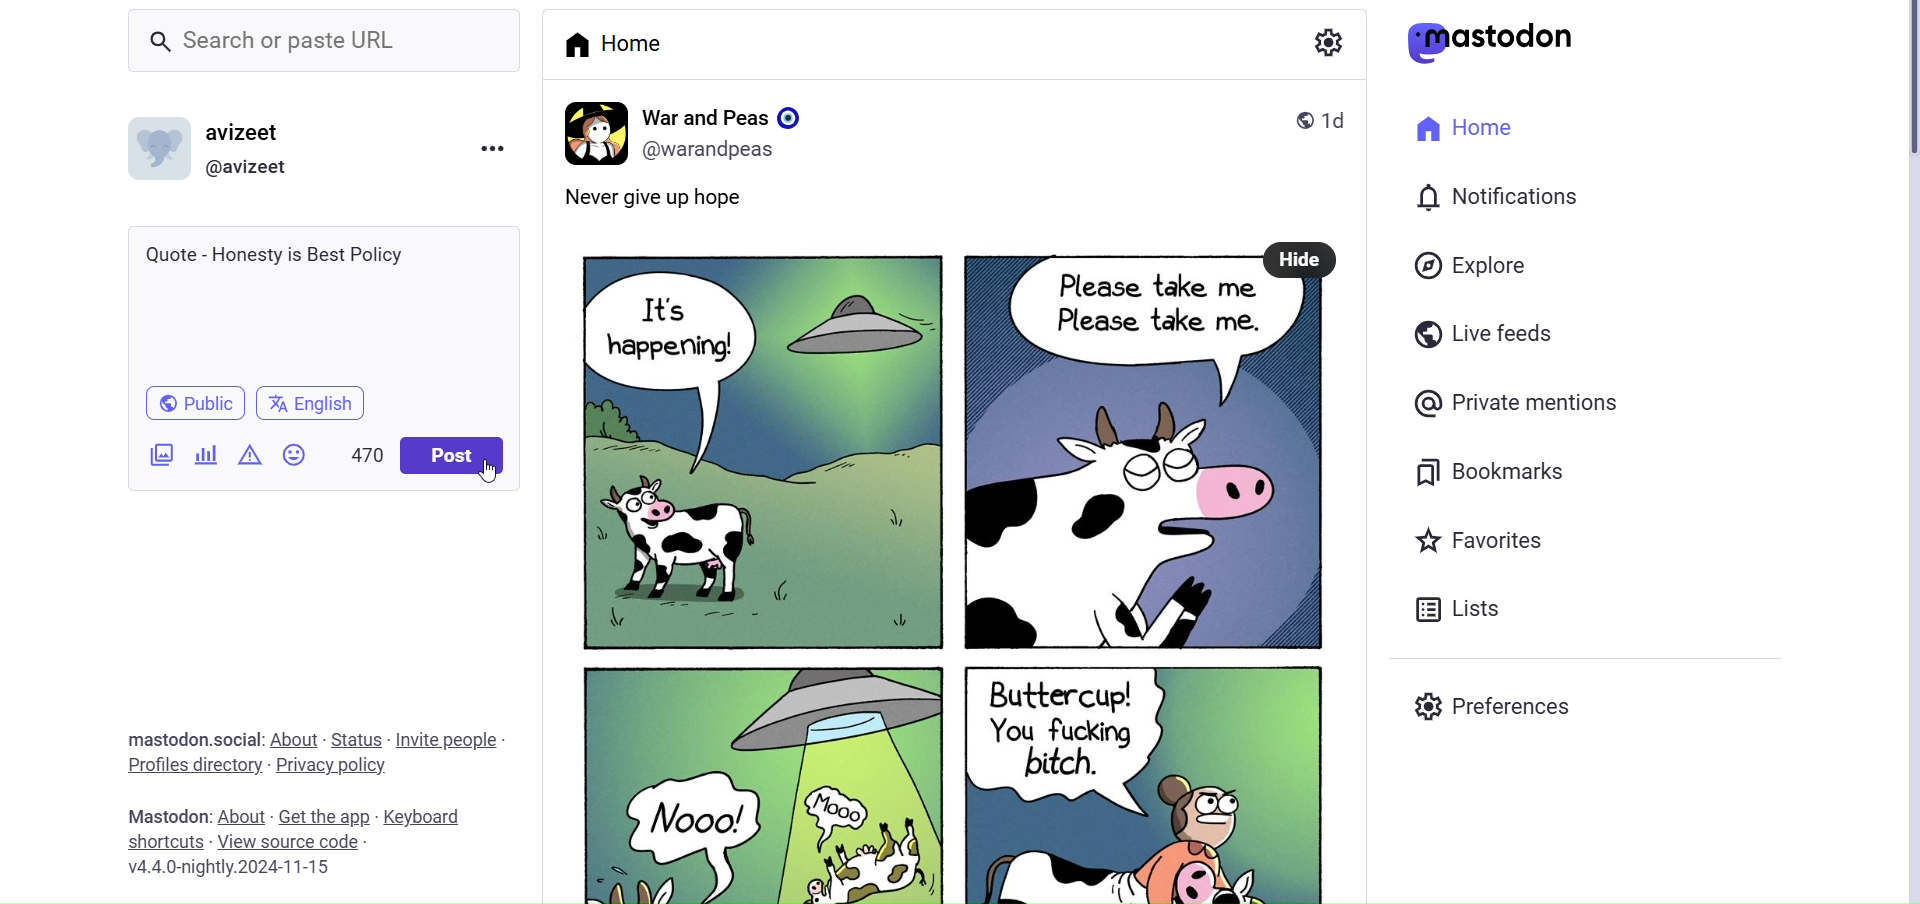 Image resolution: width=1920 pixels, height=904 pixels. What do you see at coordinates (616, 43) in the screenshot?
I see `Home` at bounding box center [616, 43].